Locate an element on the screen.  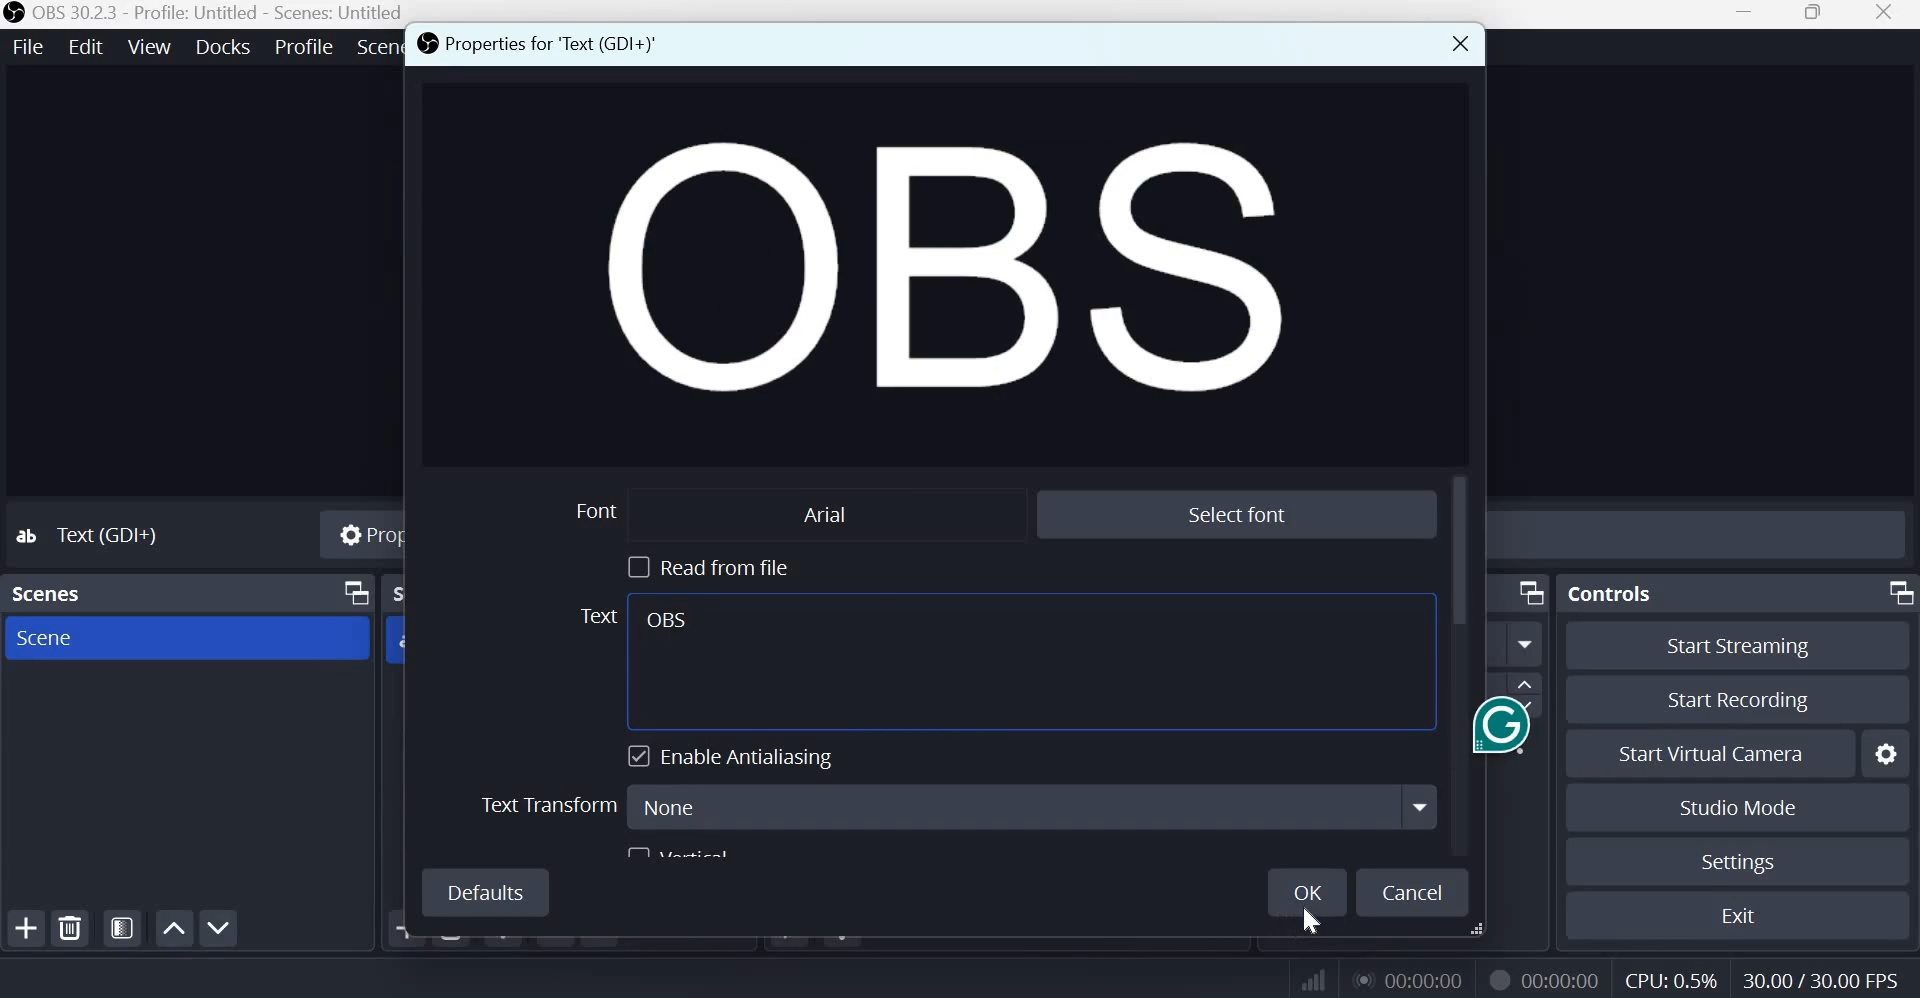
View is located at coordinates (151, 46).